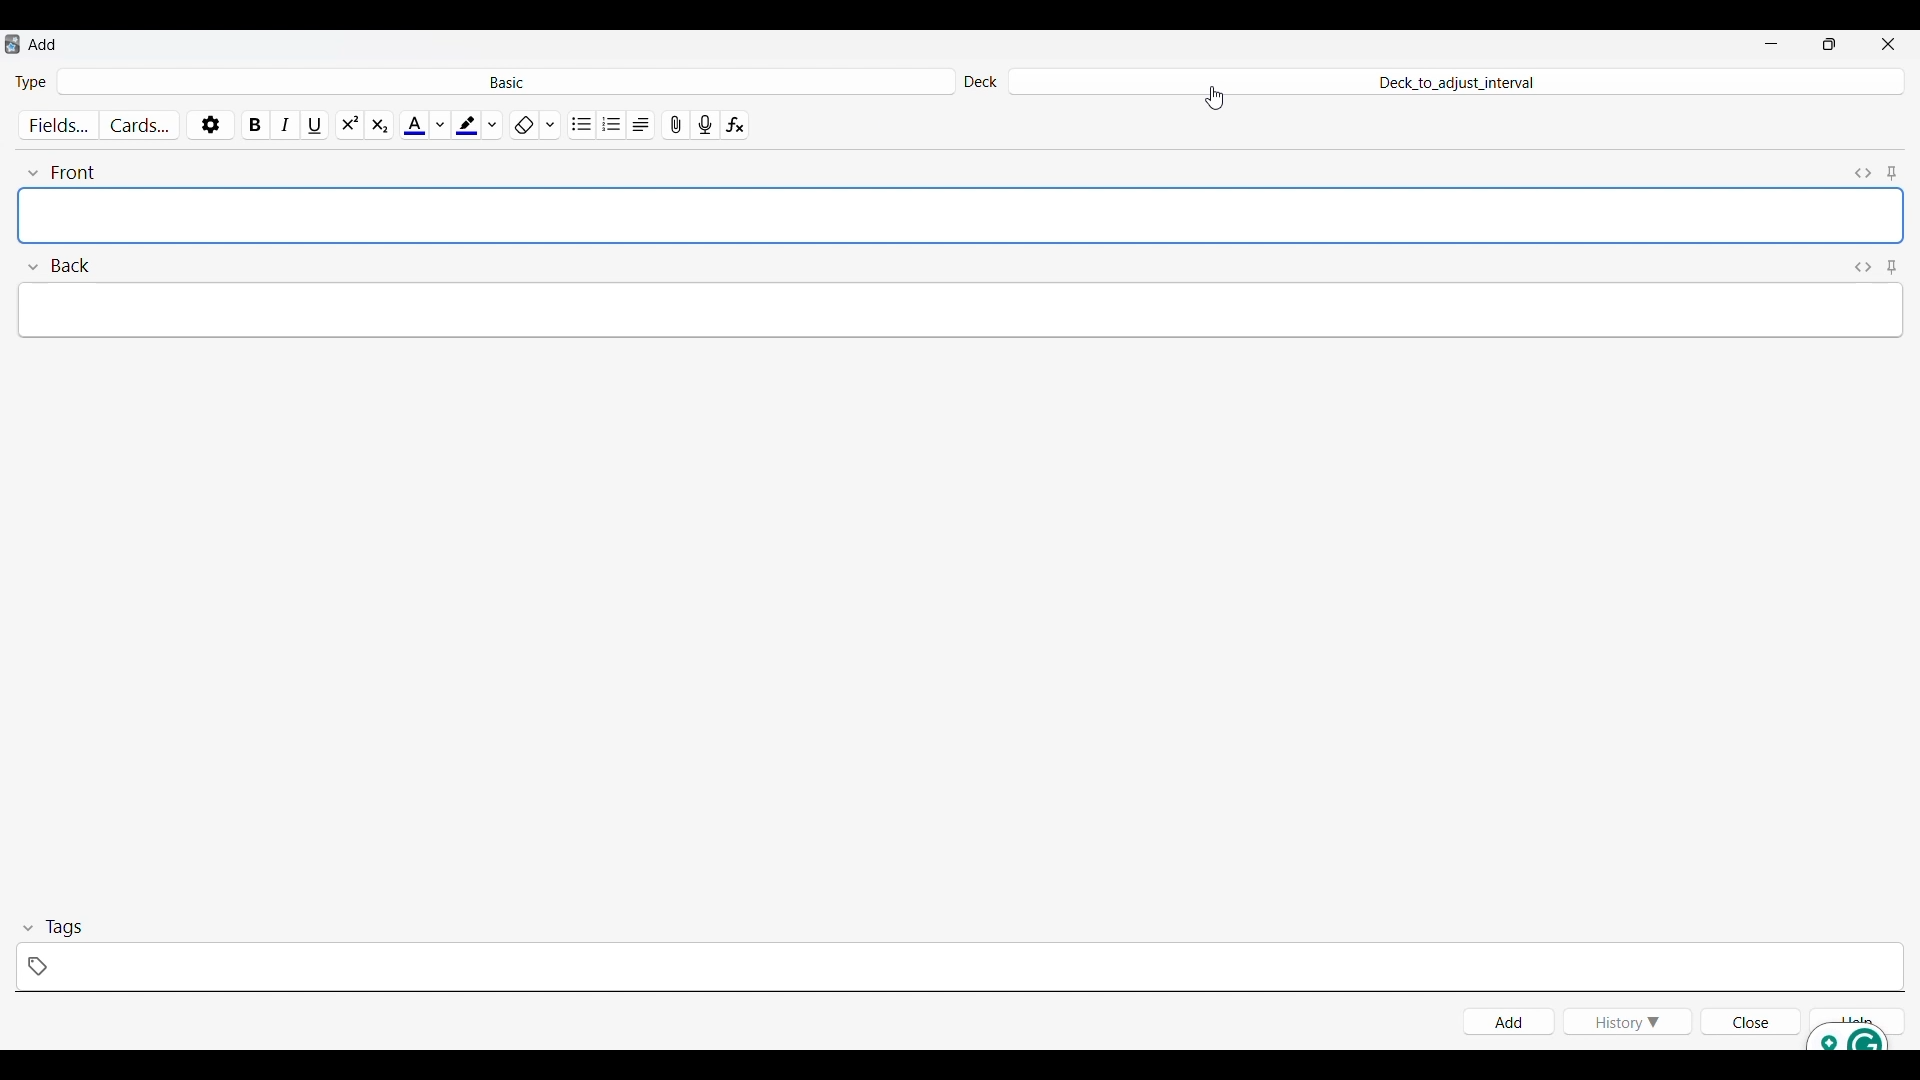  I want to click on Formatting options, so click(550, 124).